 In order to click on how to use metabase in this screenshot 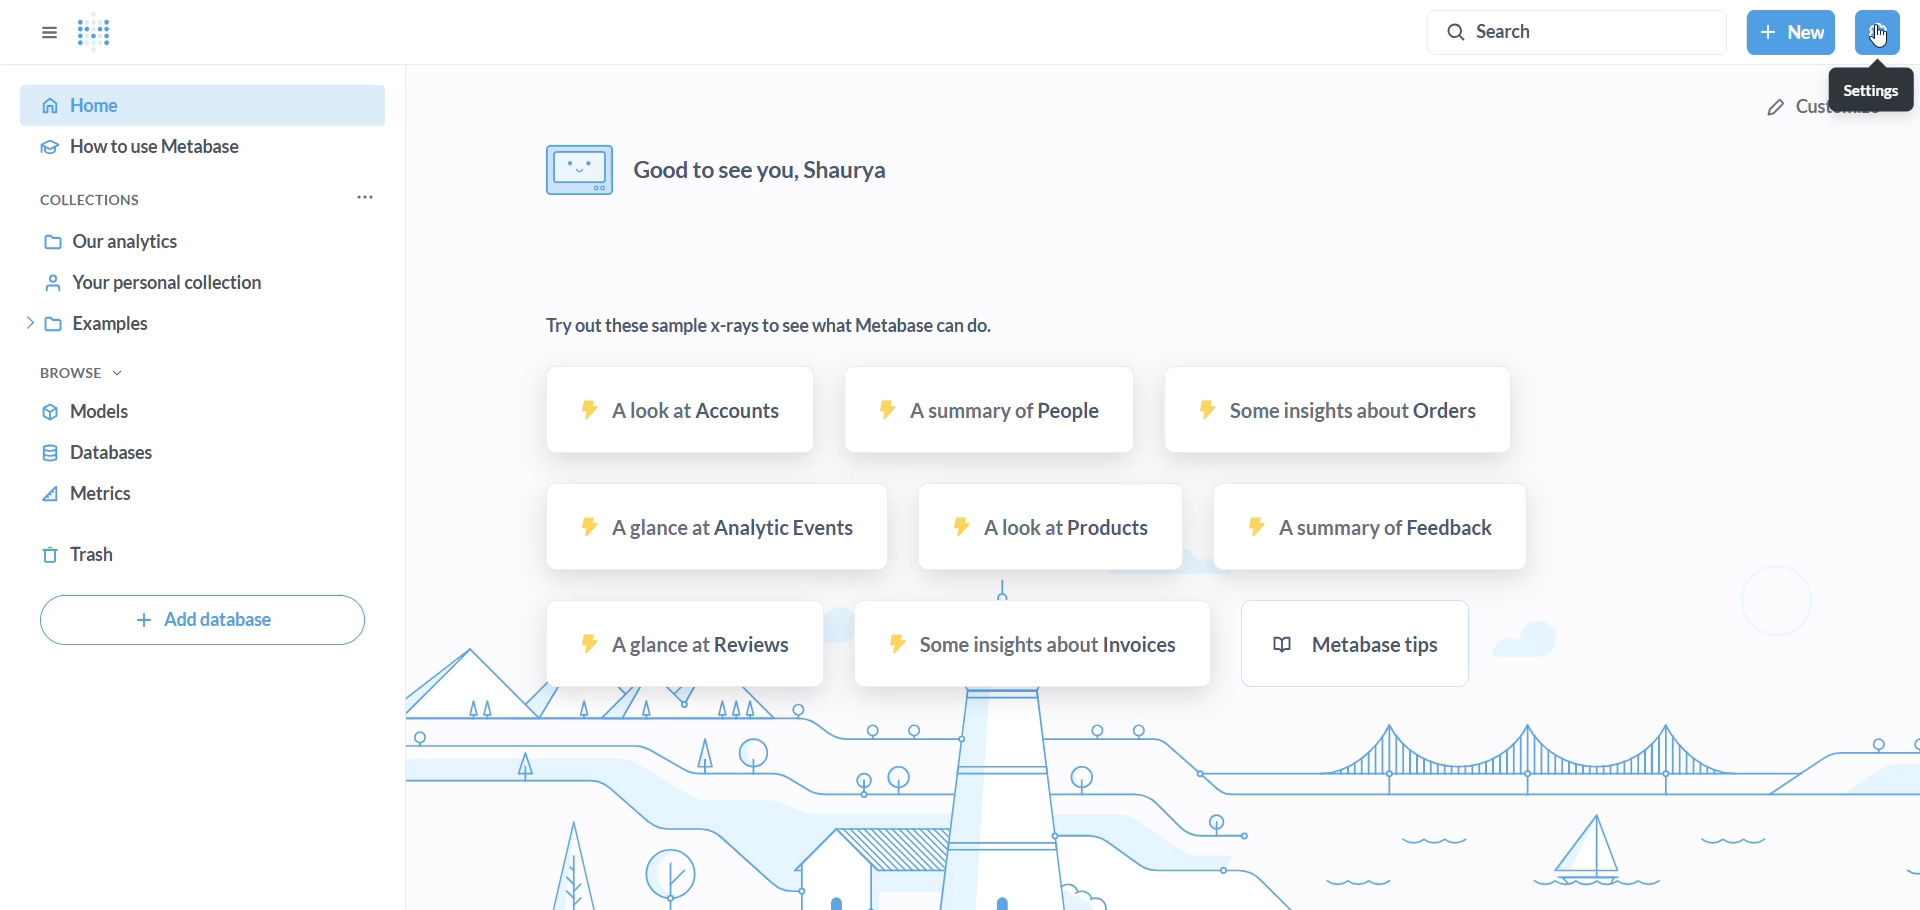, I will do `click(185, 150)`.